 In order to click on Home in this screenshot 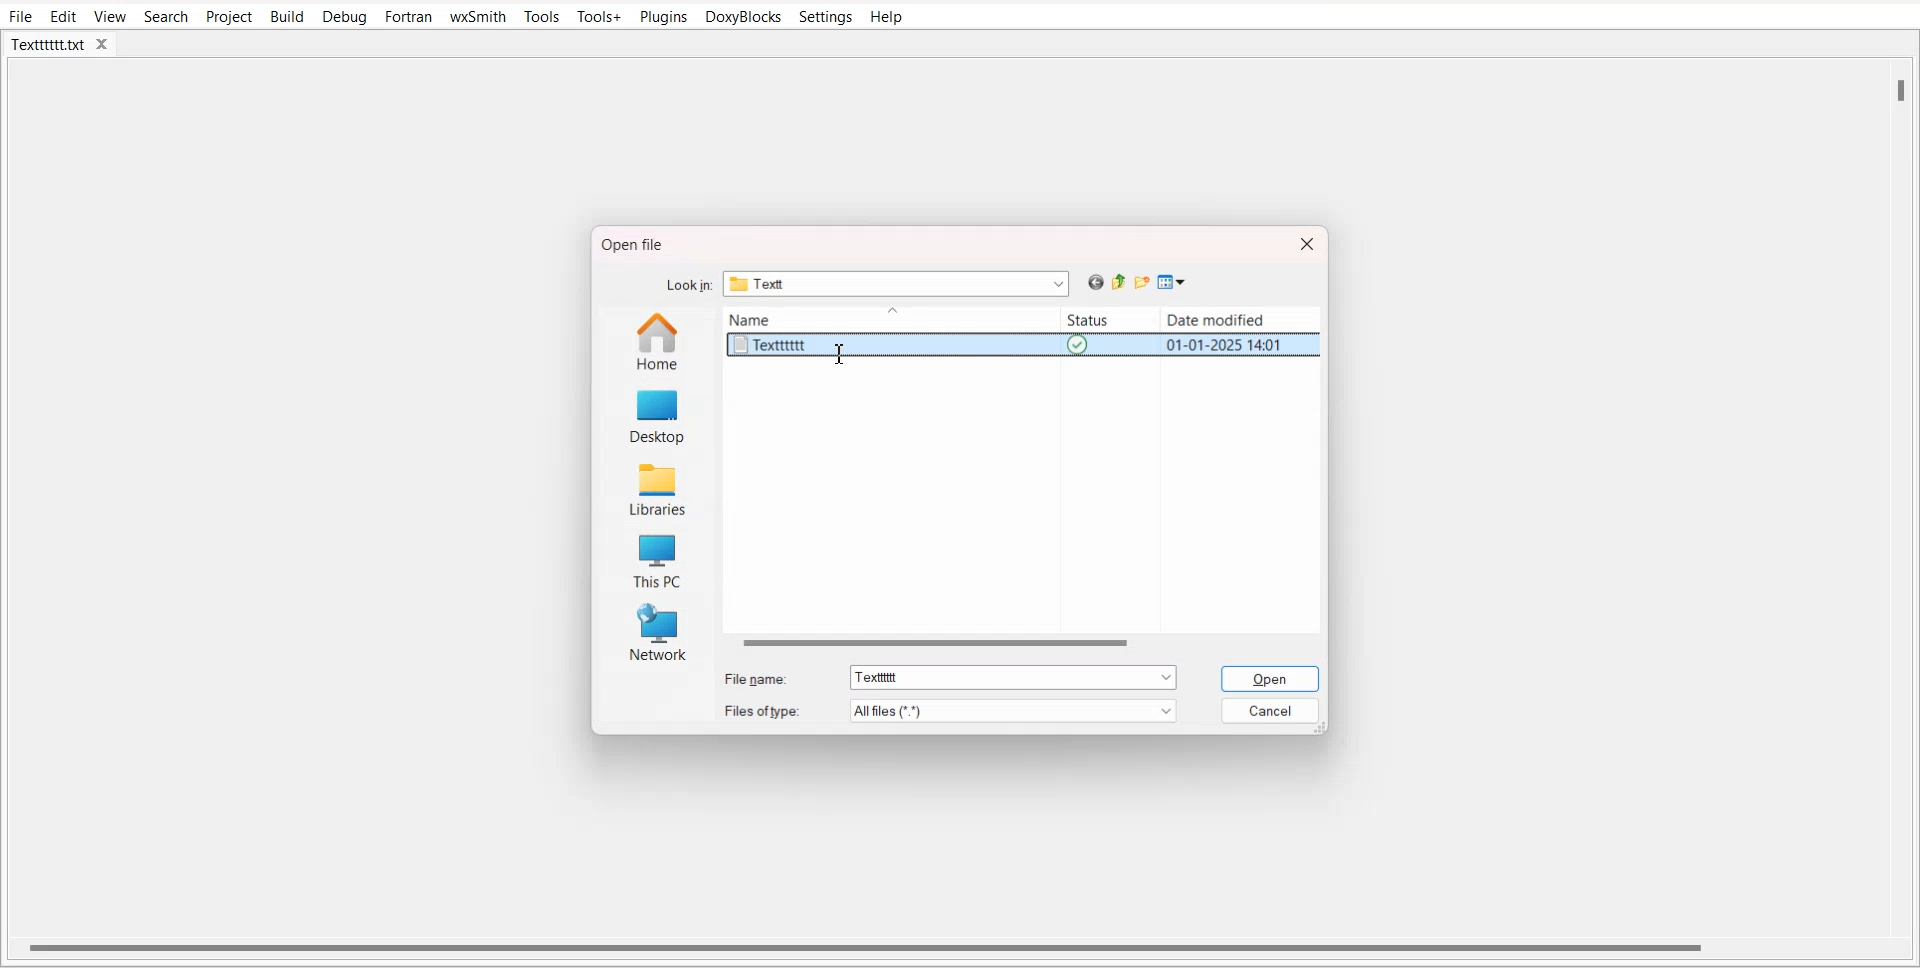, I will do `click(661, 342)`.